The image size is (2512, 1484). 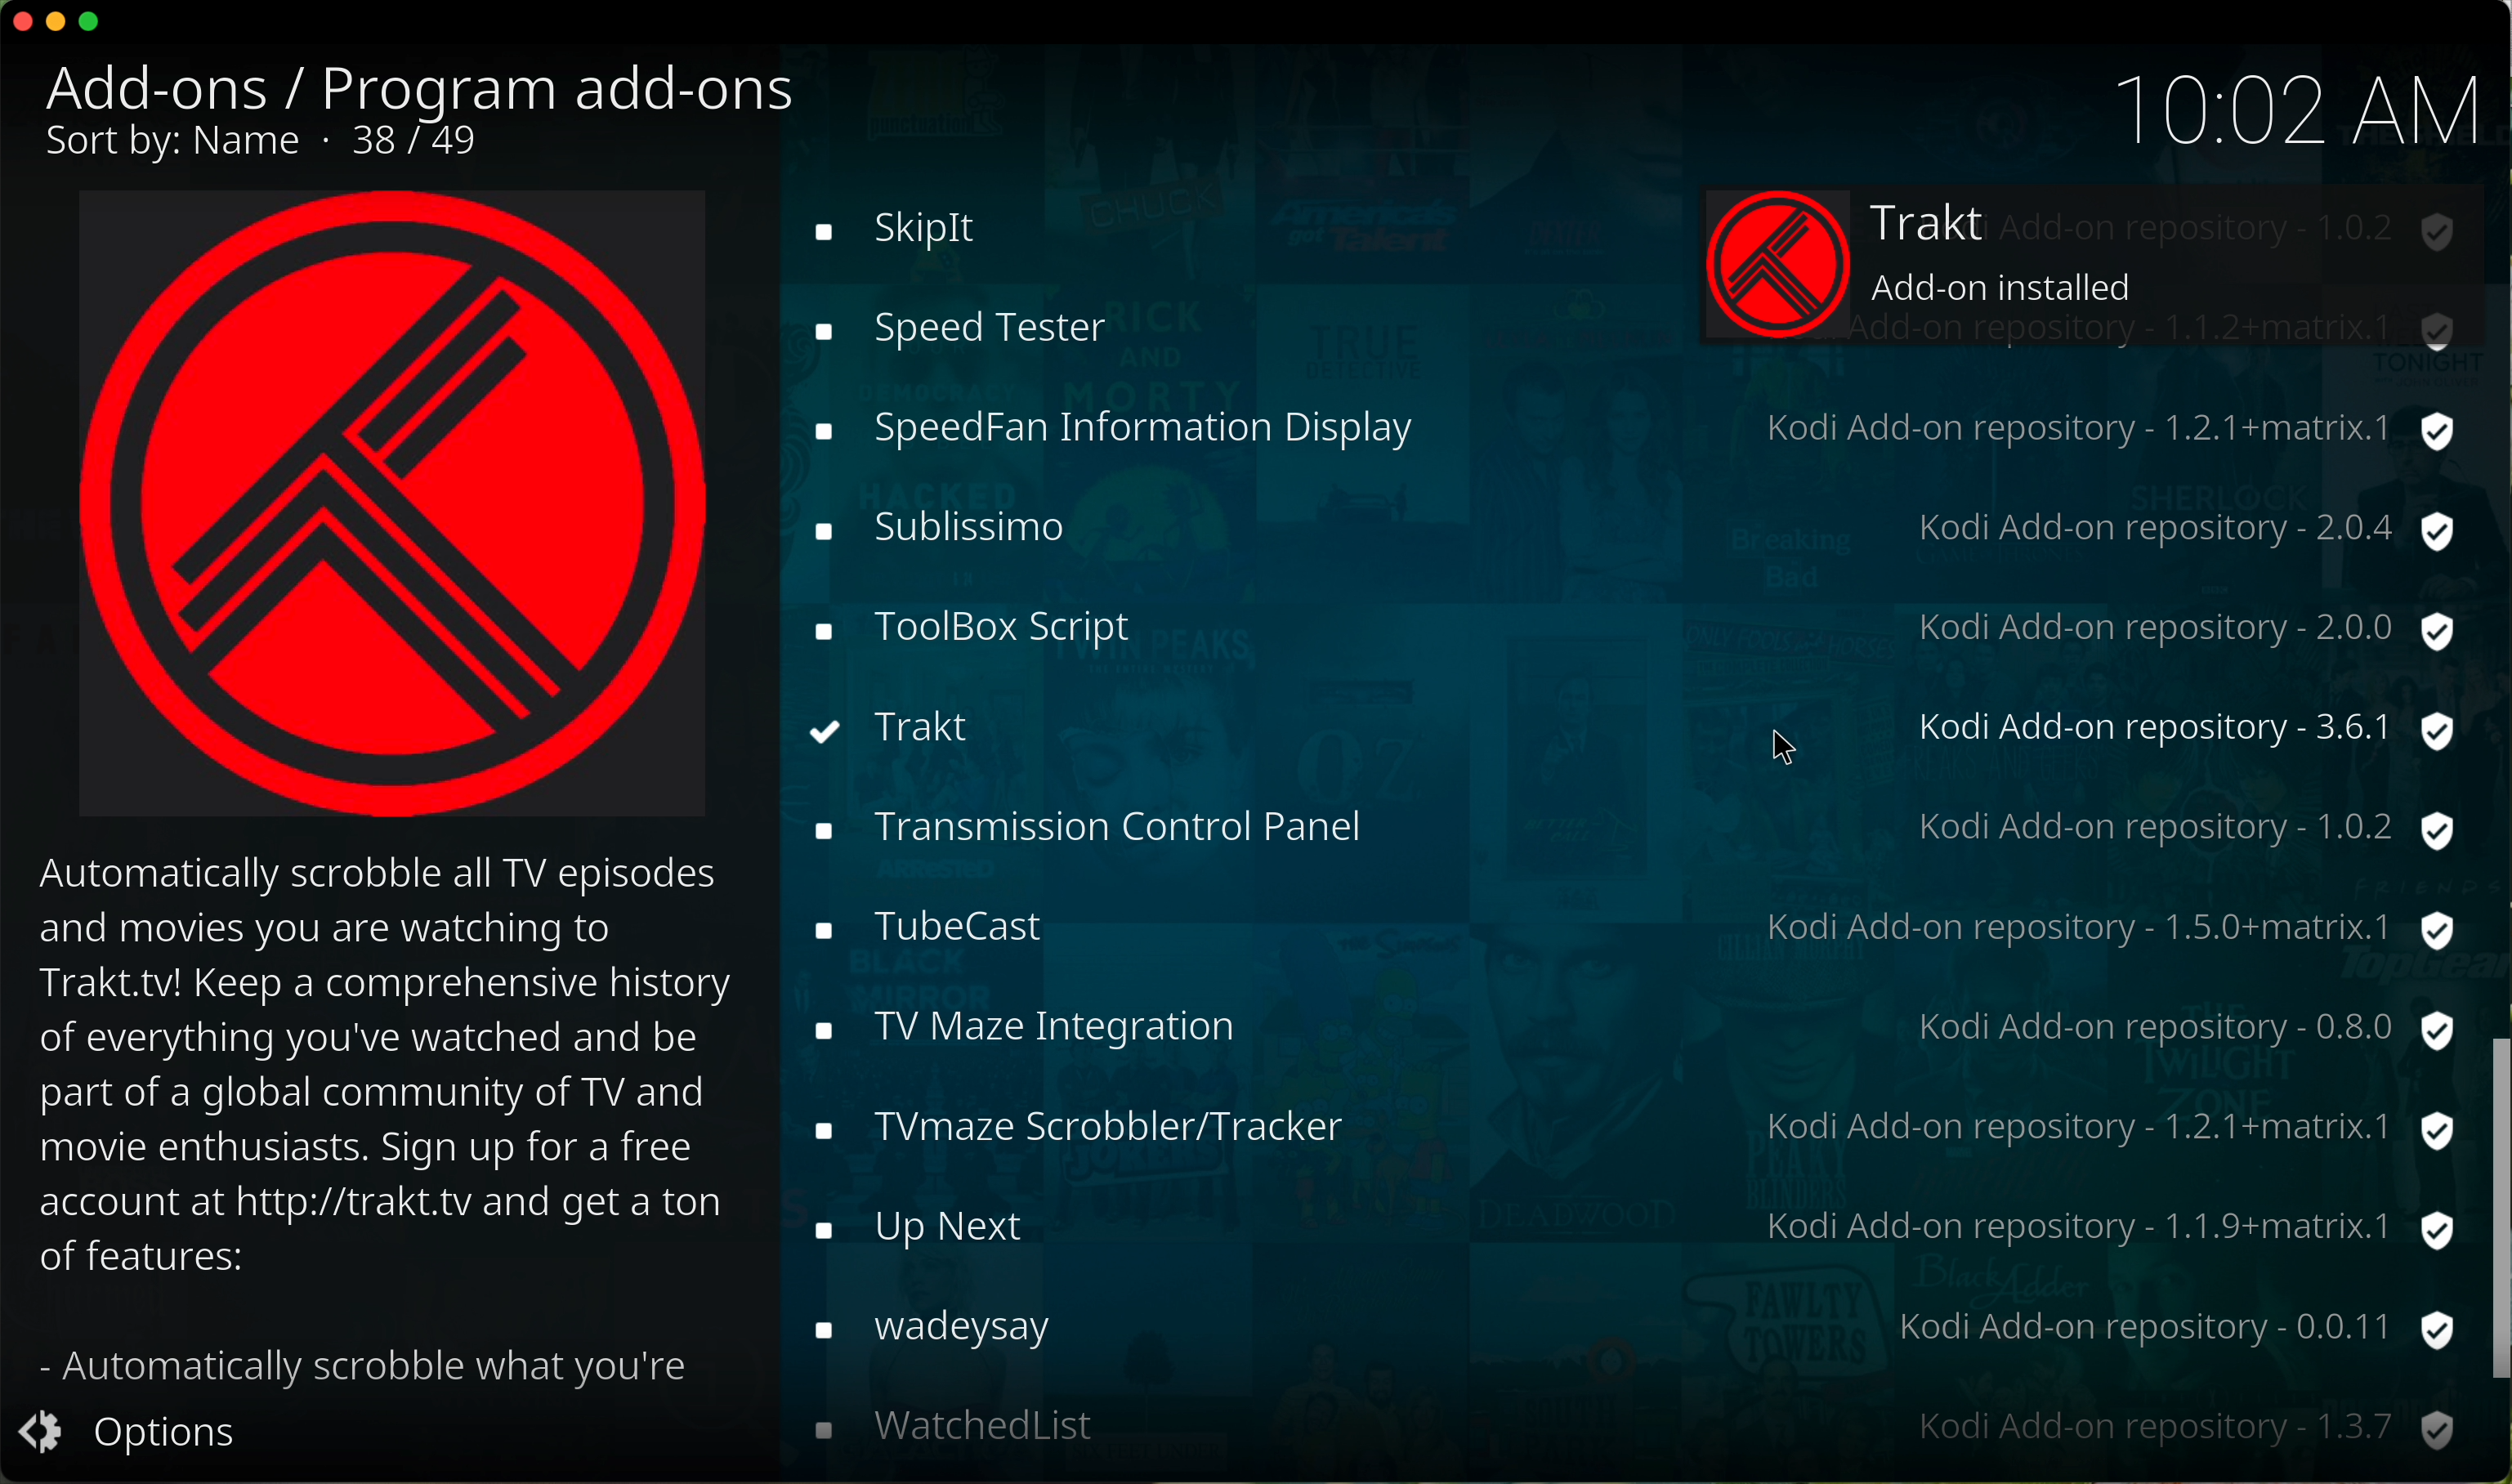 I want to click on tubecast, so click(x=1628, y=533).